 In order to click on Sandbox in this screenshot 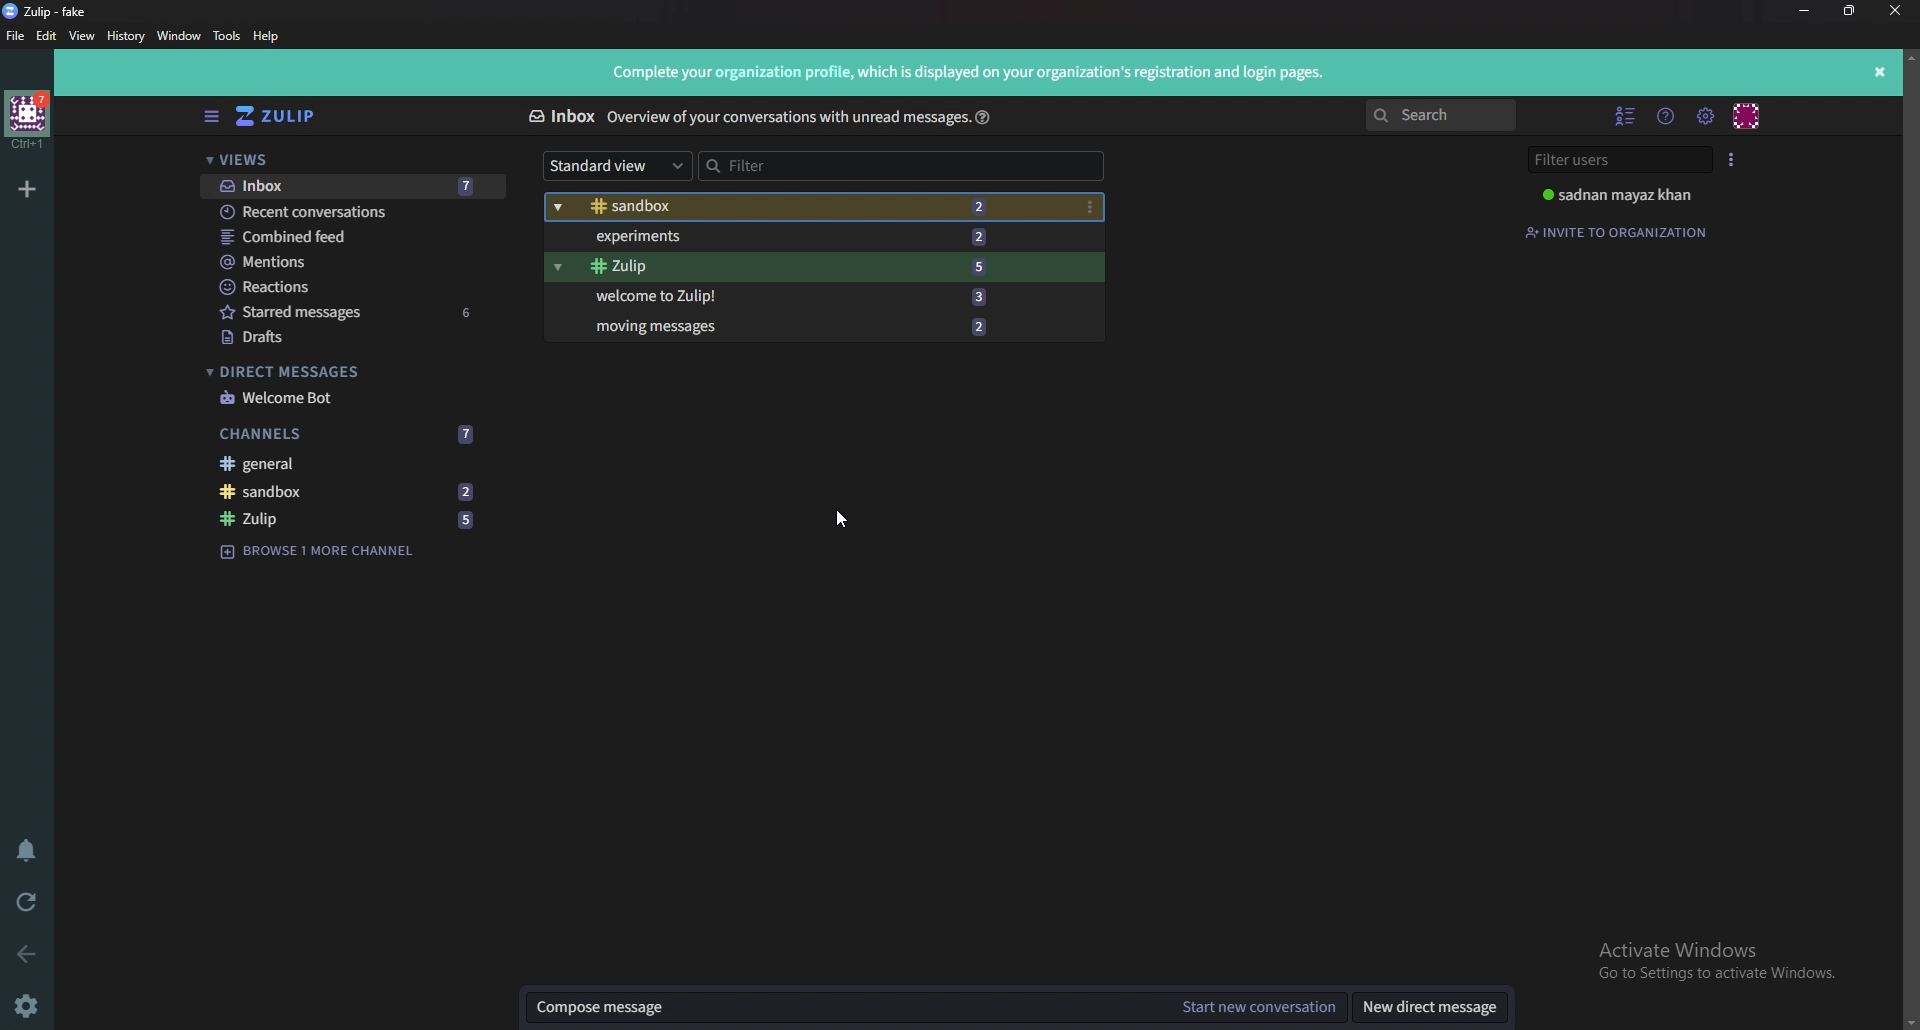, I will do `click(803, 208)`.